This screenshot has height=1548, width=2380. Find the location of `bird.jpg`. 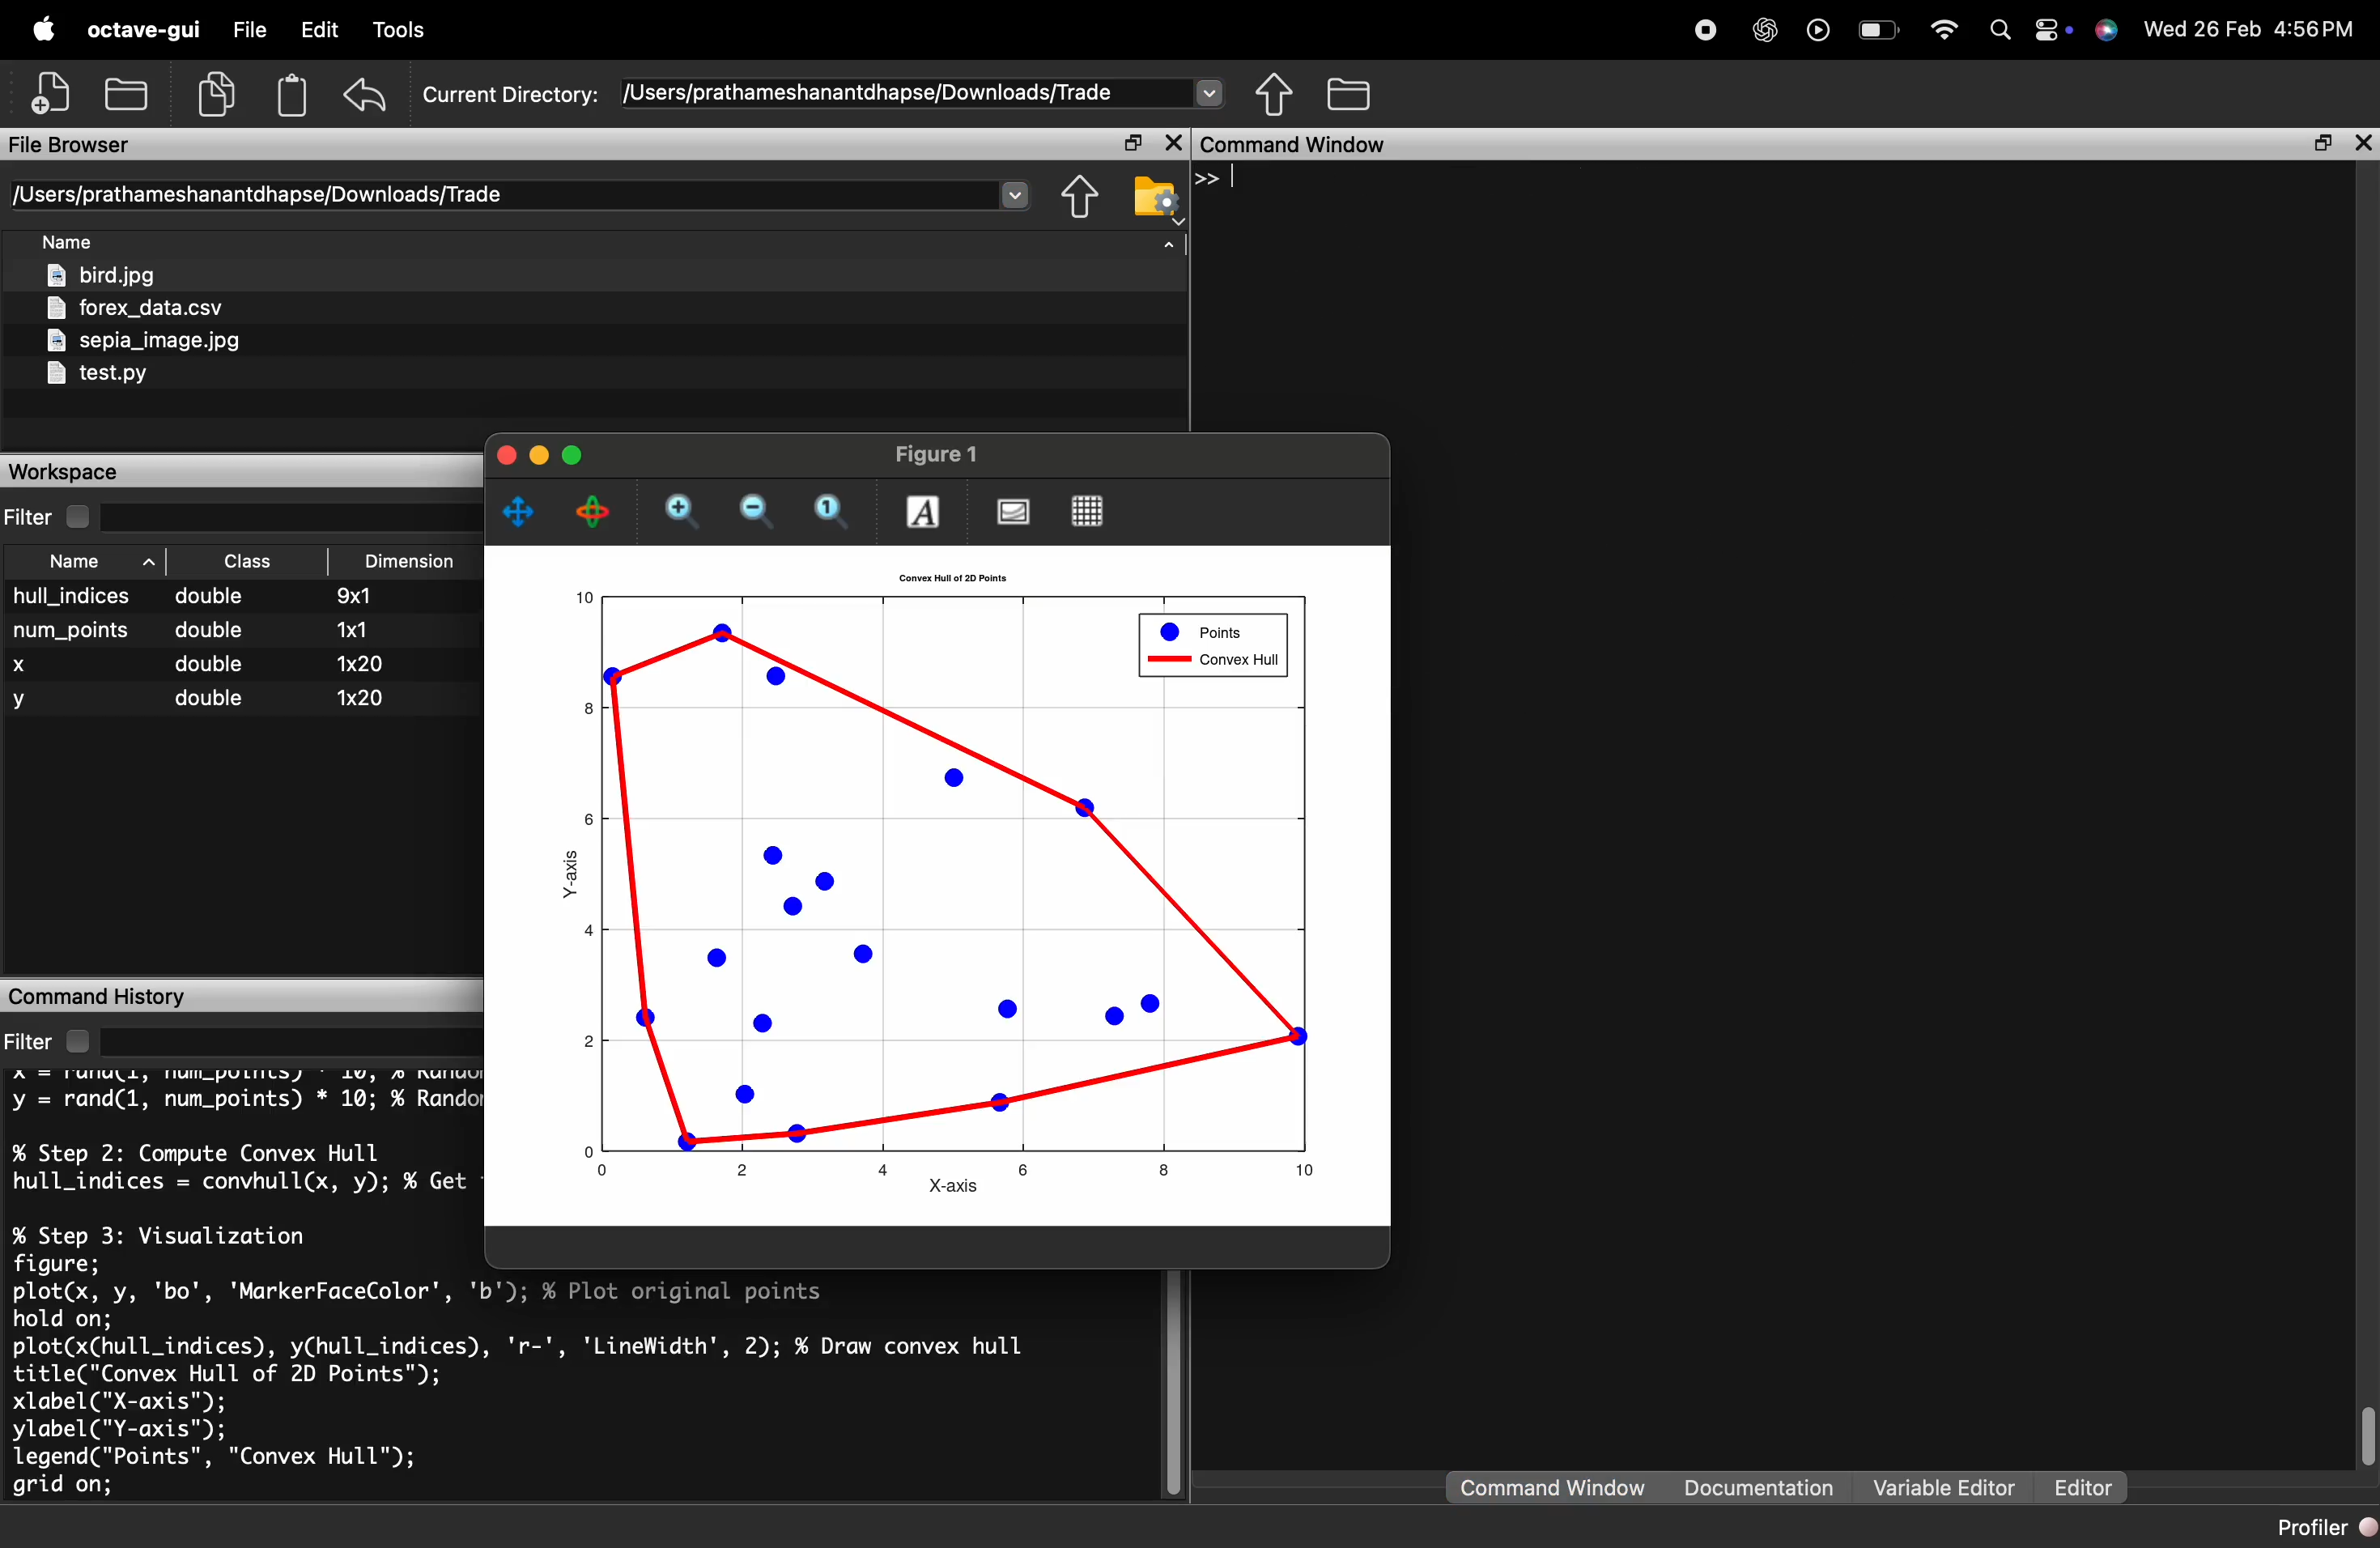

bird.jpg is located at coordinates (100, 274).